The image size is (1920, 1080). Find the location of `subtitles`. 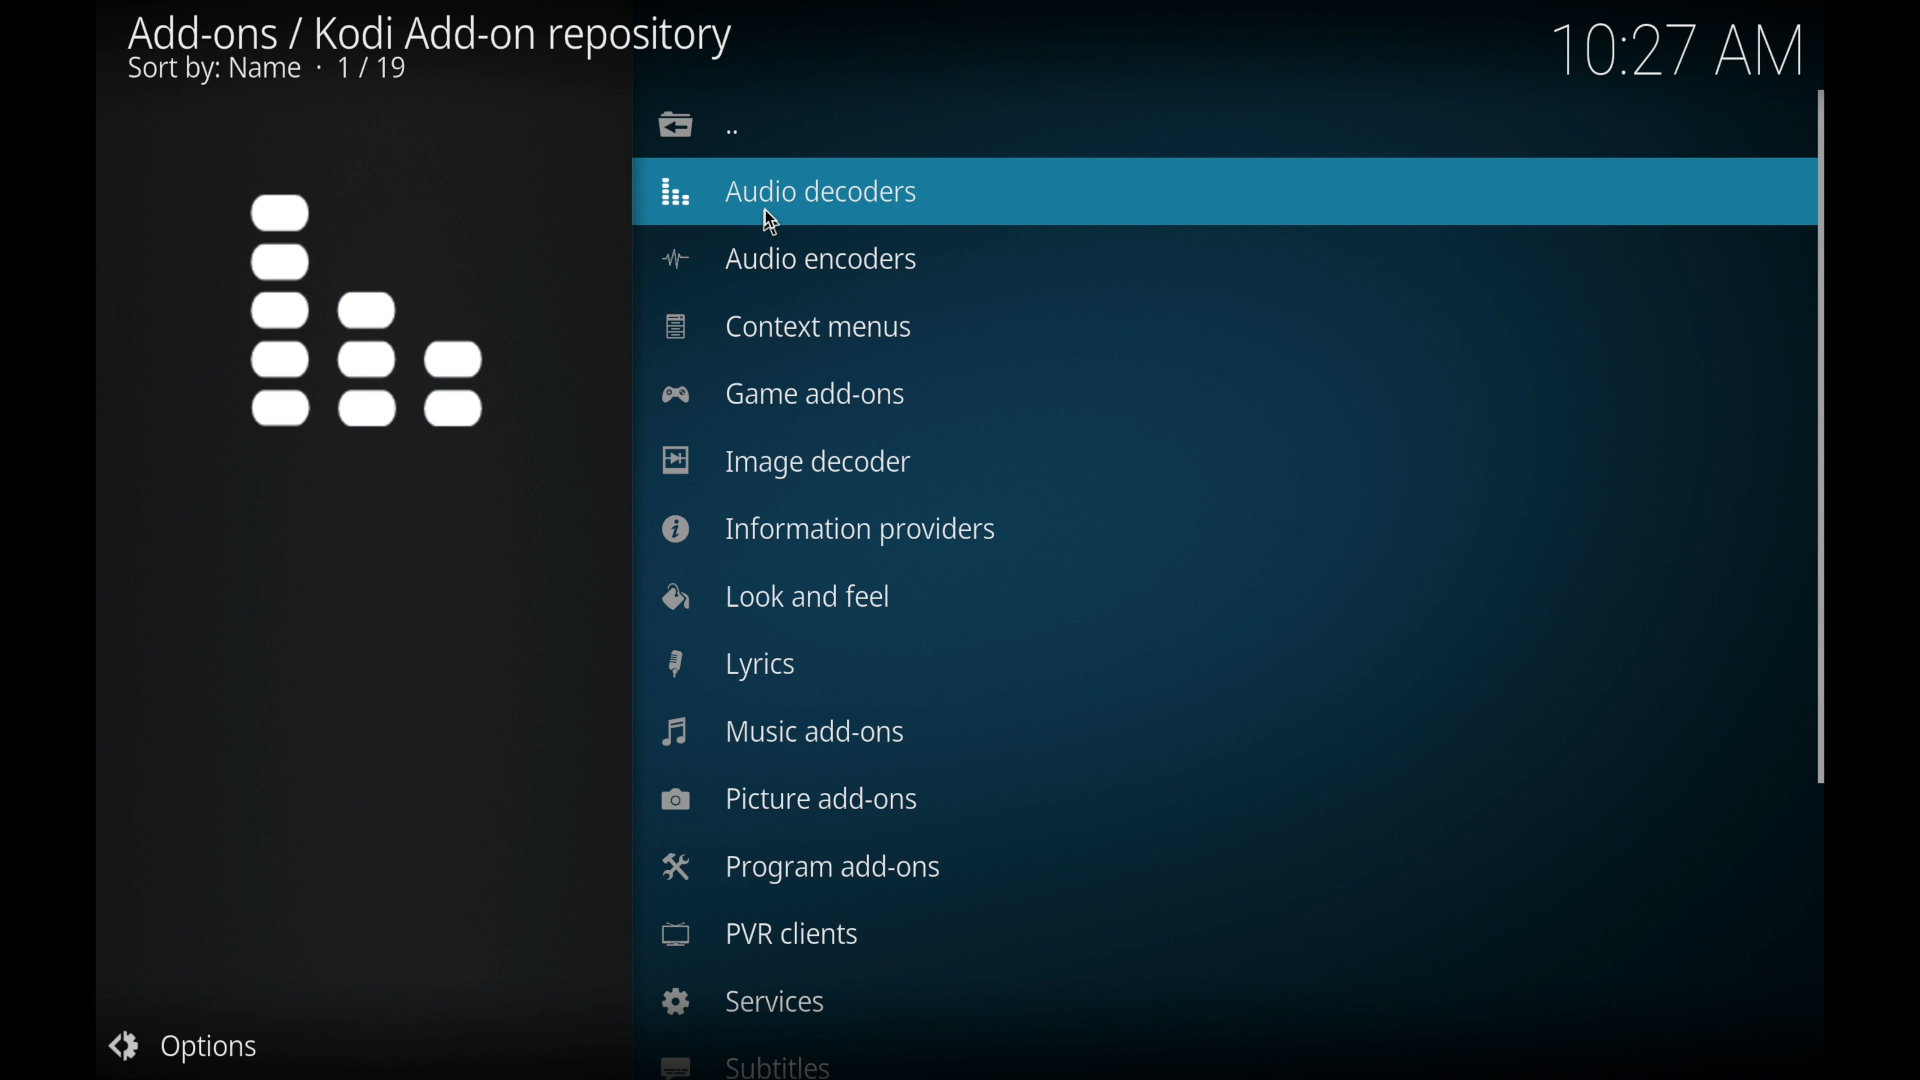

subtitles is located at coordinates (742, 1064).